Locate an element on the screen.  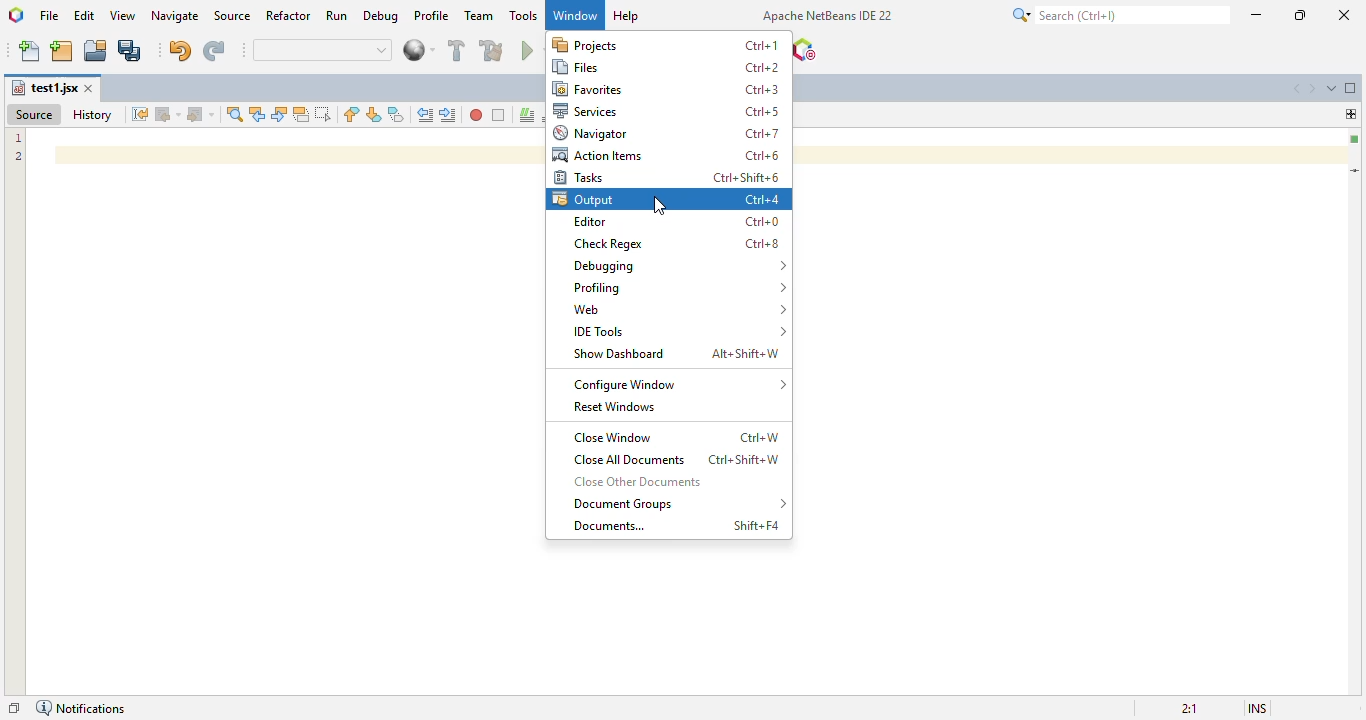
configure window is located at coordinates (679, 385).